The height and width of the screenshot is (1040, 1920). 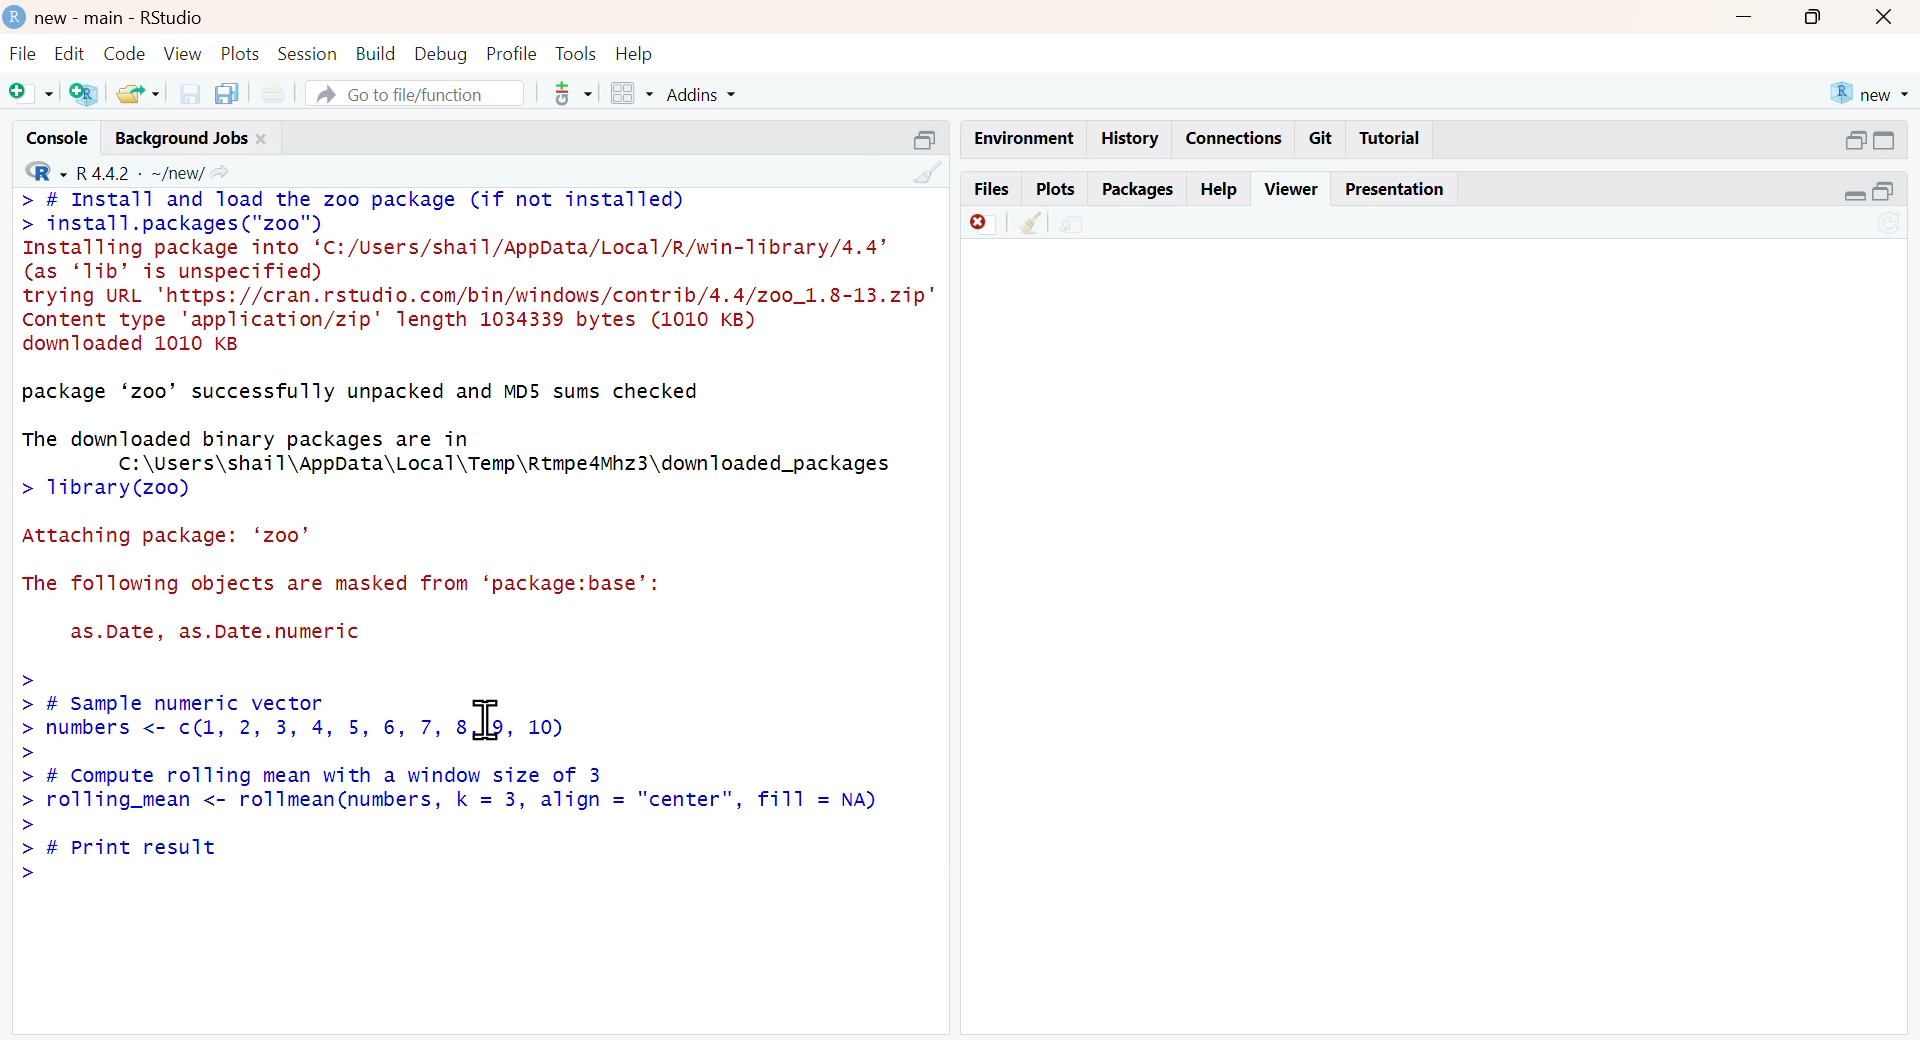 What do you see at coordinates (1073, 224) in the screenshot?
I see `share file` at bounding box center [1073, 224].